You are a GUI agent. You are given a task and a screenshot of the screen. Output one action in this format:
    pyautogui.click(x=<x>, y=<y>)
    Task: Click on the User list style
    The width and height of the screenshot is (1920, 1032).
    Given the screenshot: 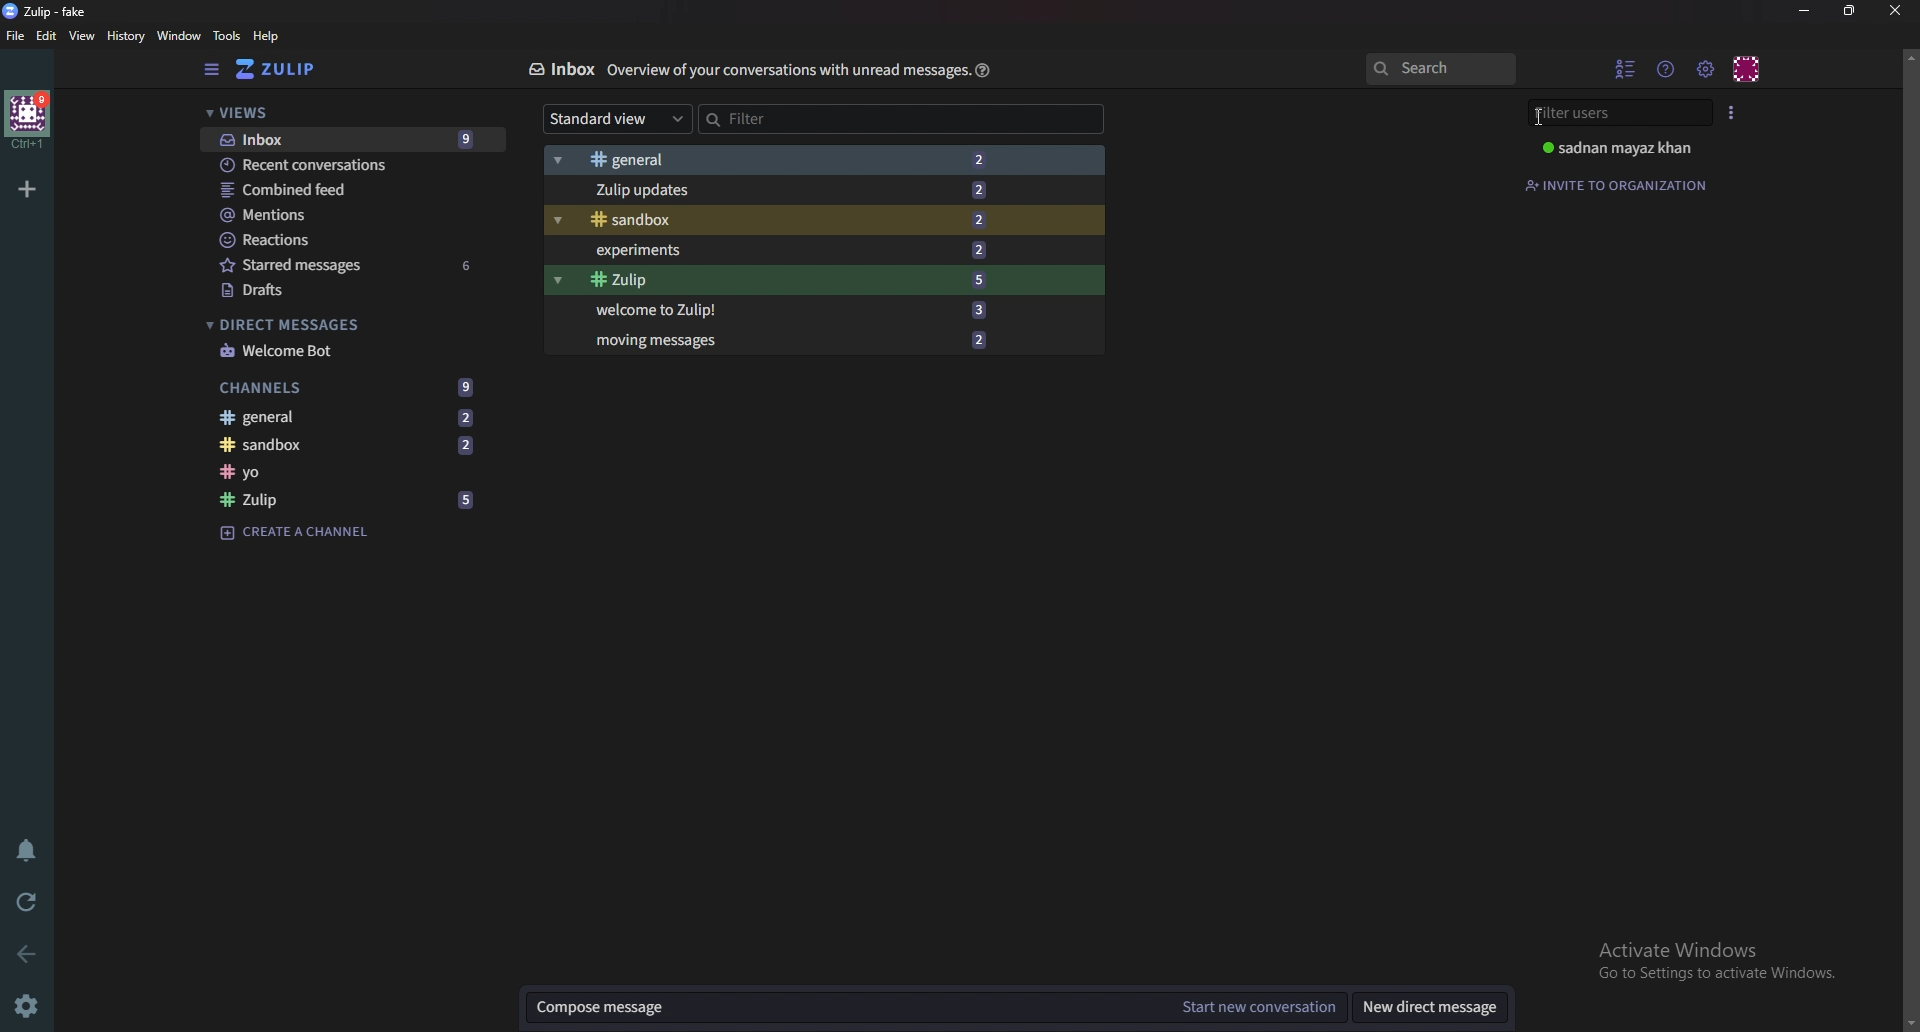 What is the action you would take?
    pyautogui.click(x=1735, y=112)
    